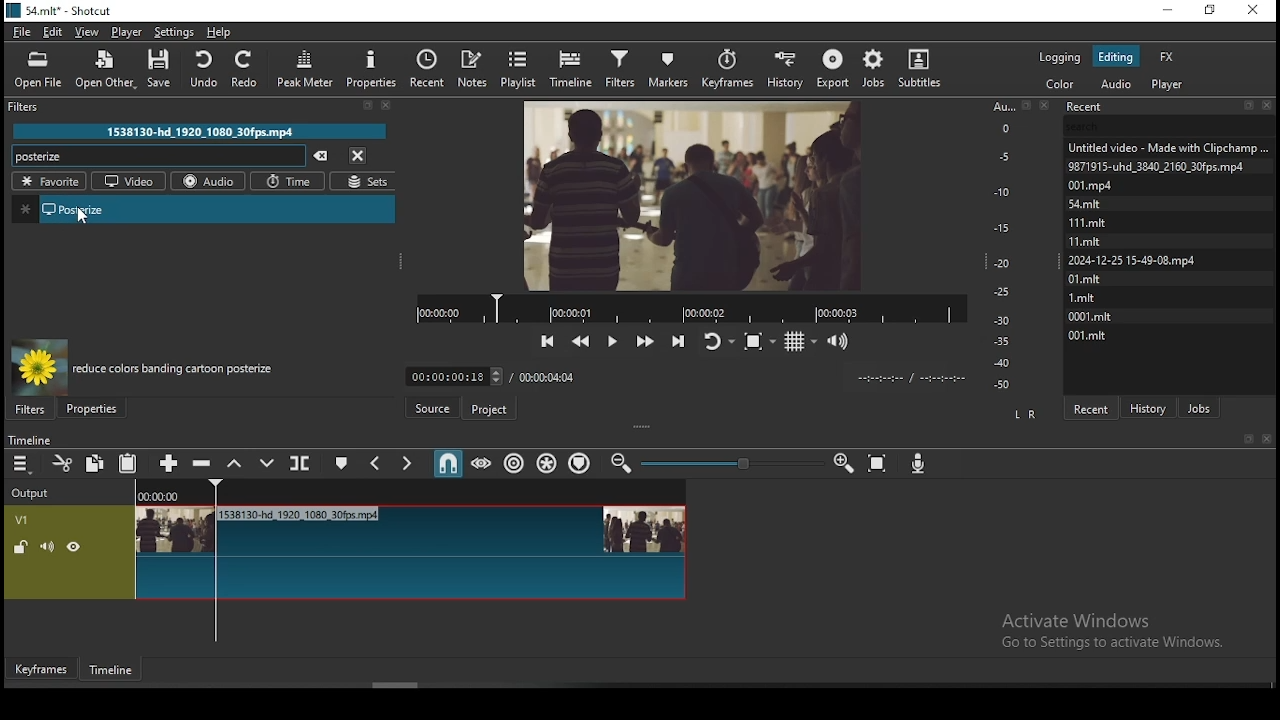 This screenshot has height=720, width=1280. What do you see at coordinates (223, 32) in the screenshot?
I see `help` at bounding box center [223, 32].